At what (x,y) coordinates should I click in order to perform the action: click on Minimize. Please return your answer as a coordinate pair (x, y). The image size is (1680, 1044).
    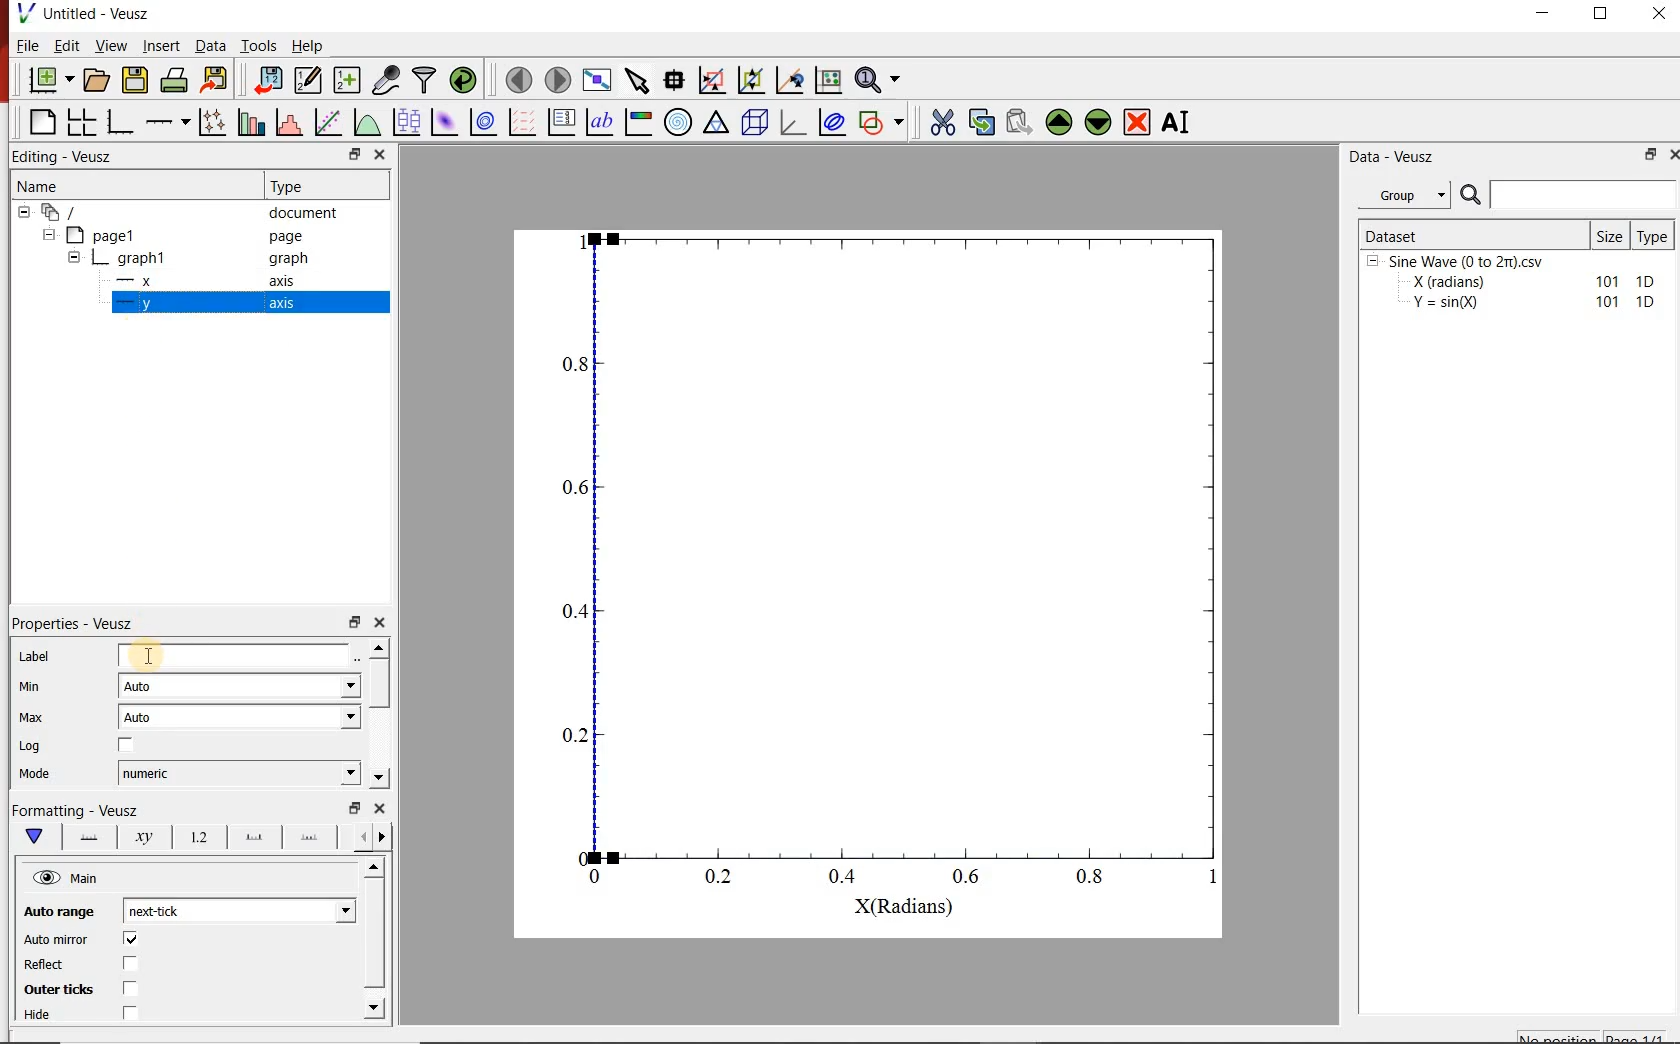
    Looking at the image, I should click on (1542, 14).